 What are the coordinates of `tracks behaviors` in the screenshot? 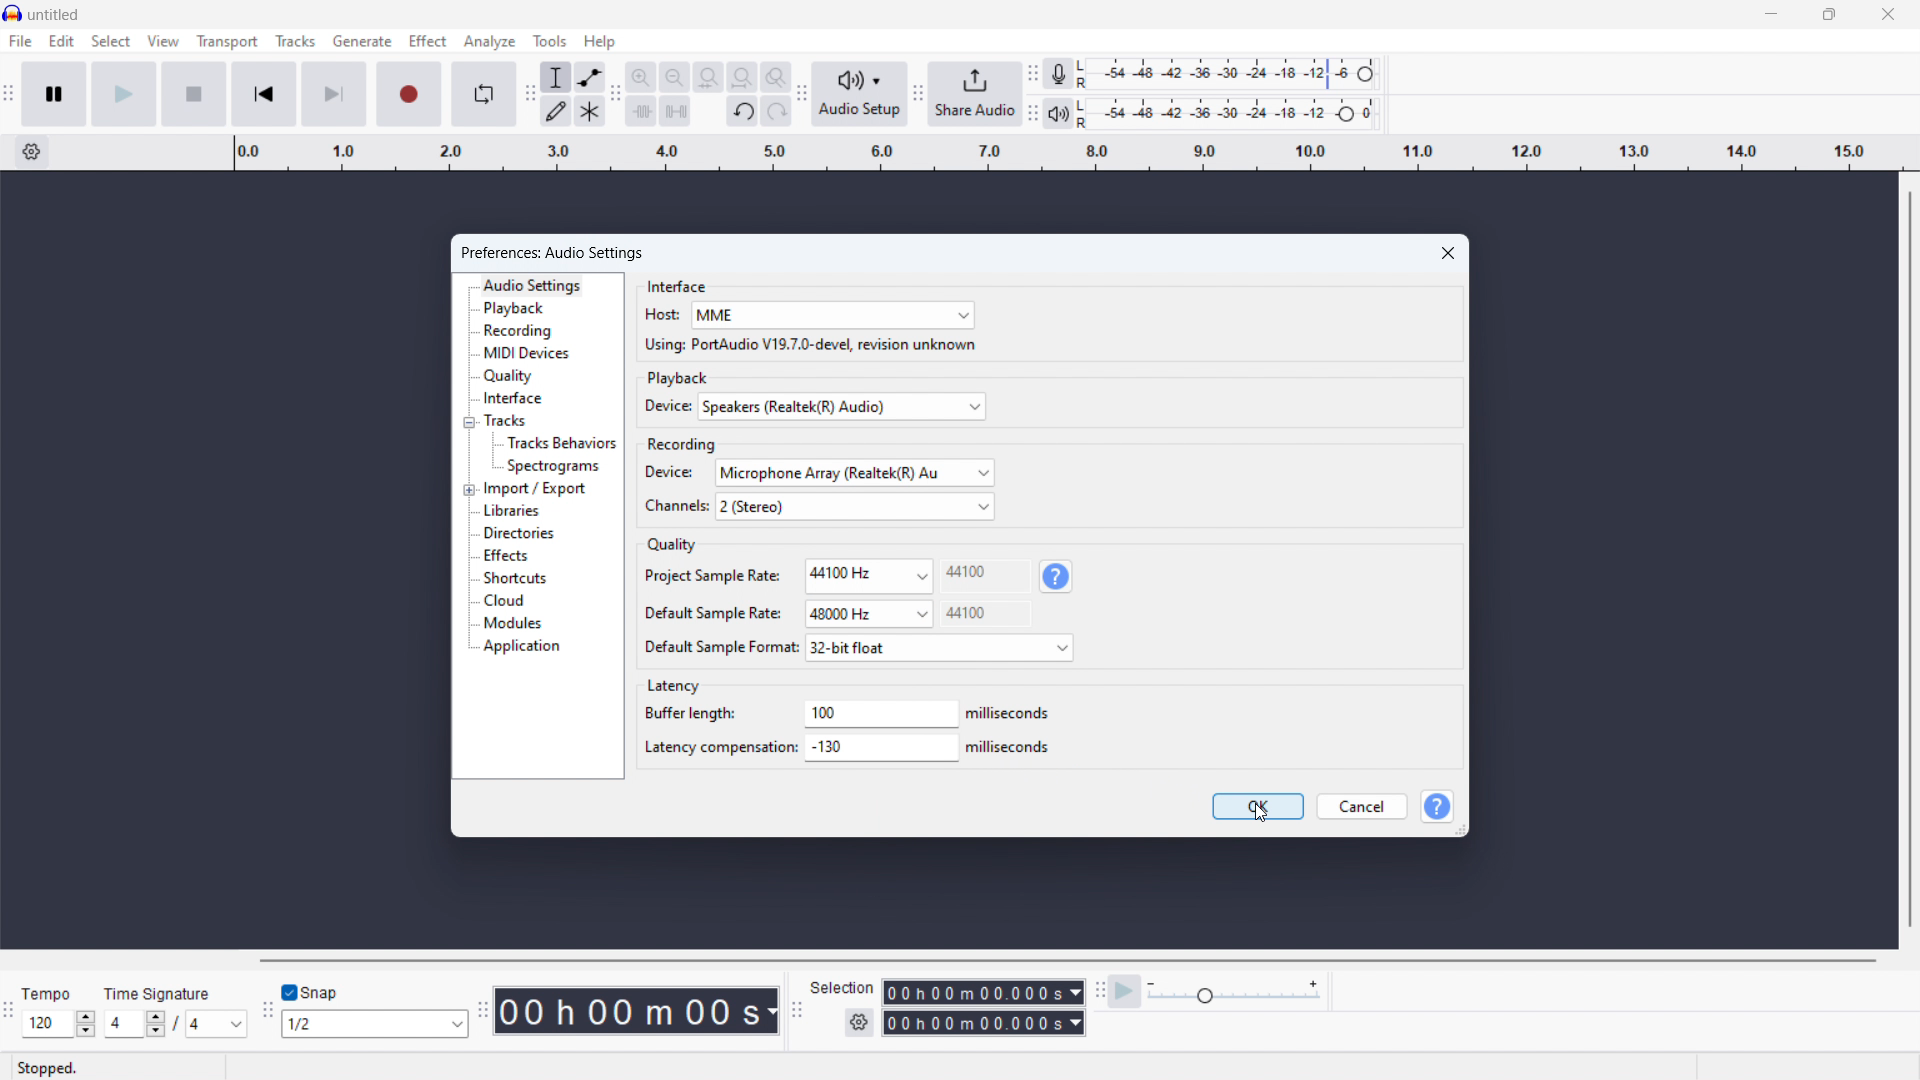 It's located at (561, 444).